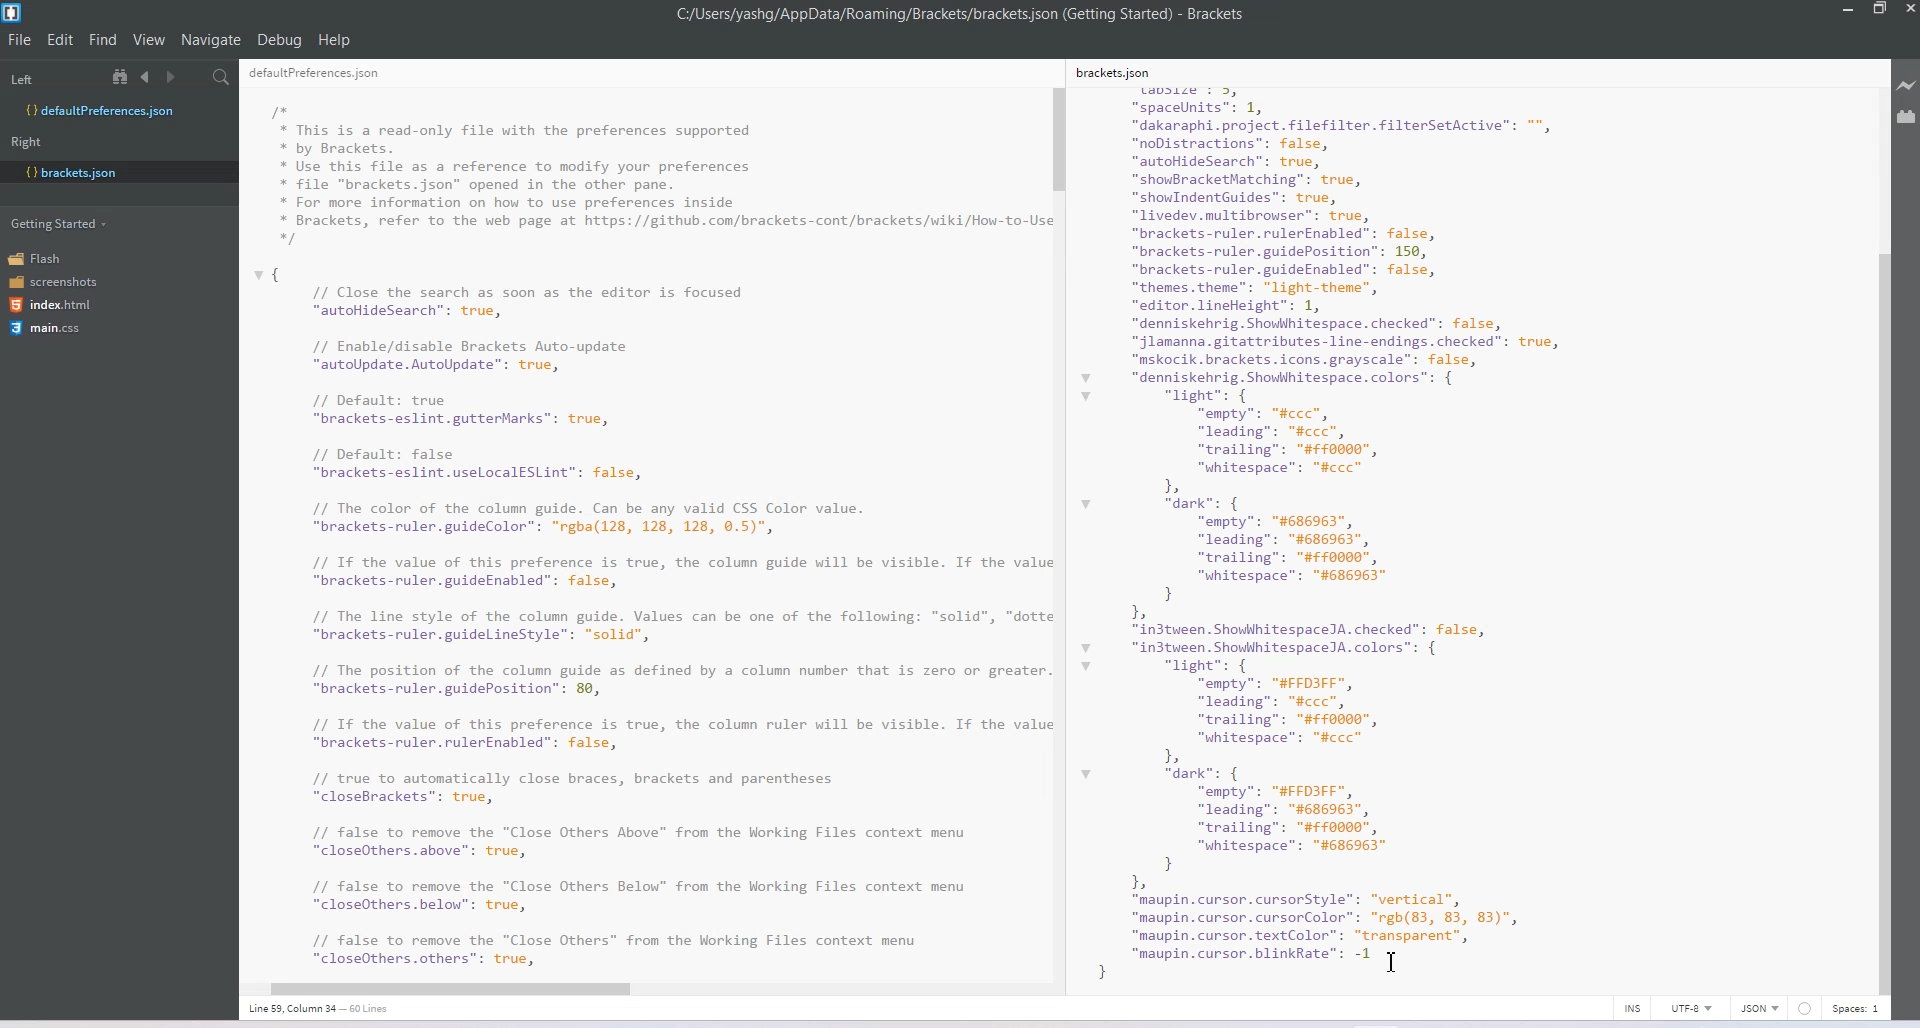 Image resolution: width=1920 pixels, height=1028 pixels. I want to click on Vertical Scroll Bar, so click(1059, 528).